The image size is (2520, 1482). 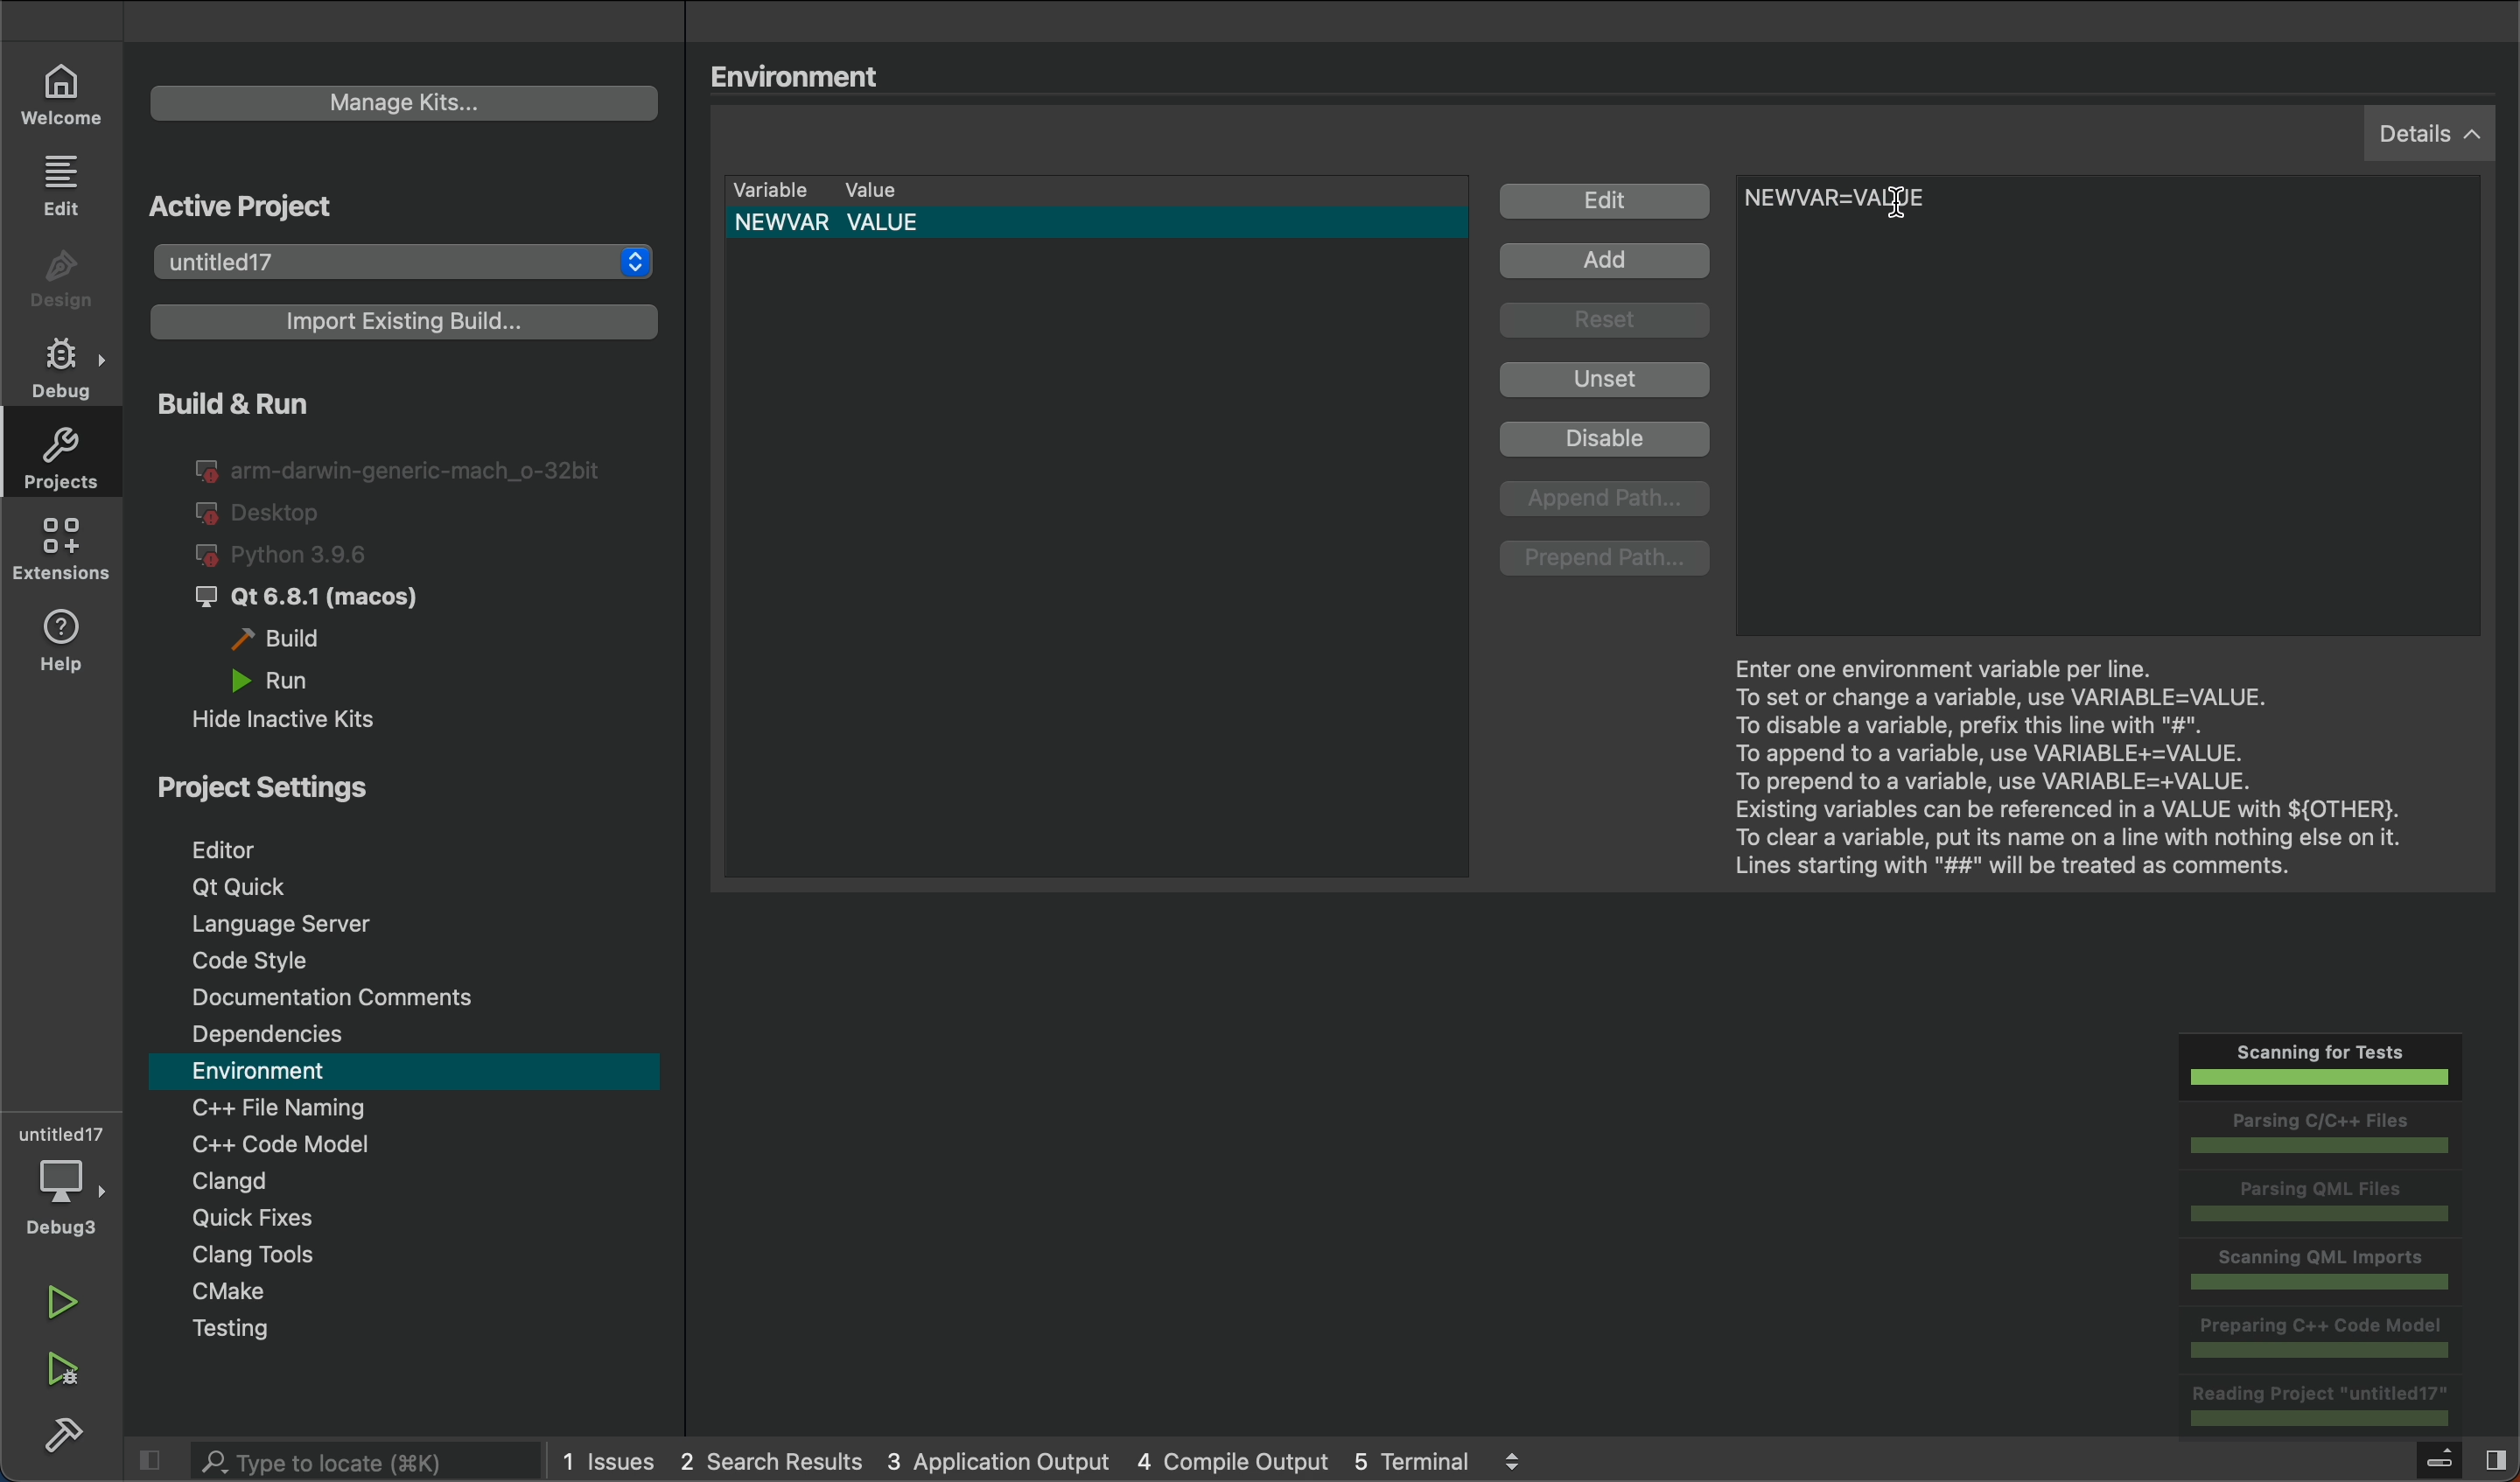 I want to click on projects, so click(x=60, y=454).